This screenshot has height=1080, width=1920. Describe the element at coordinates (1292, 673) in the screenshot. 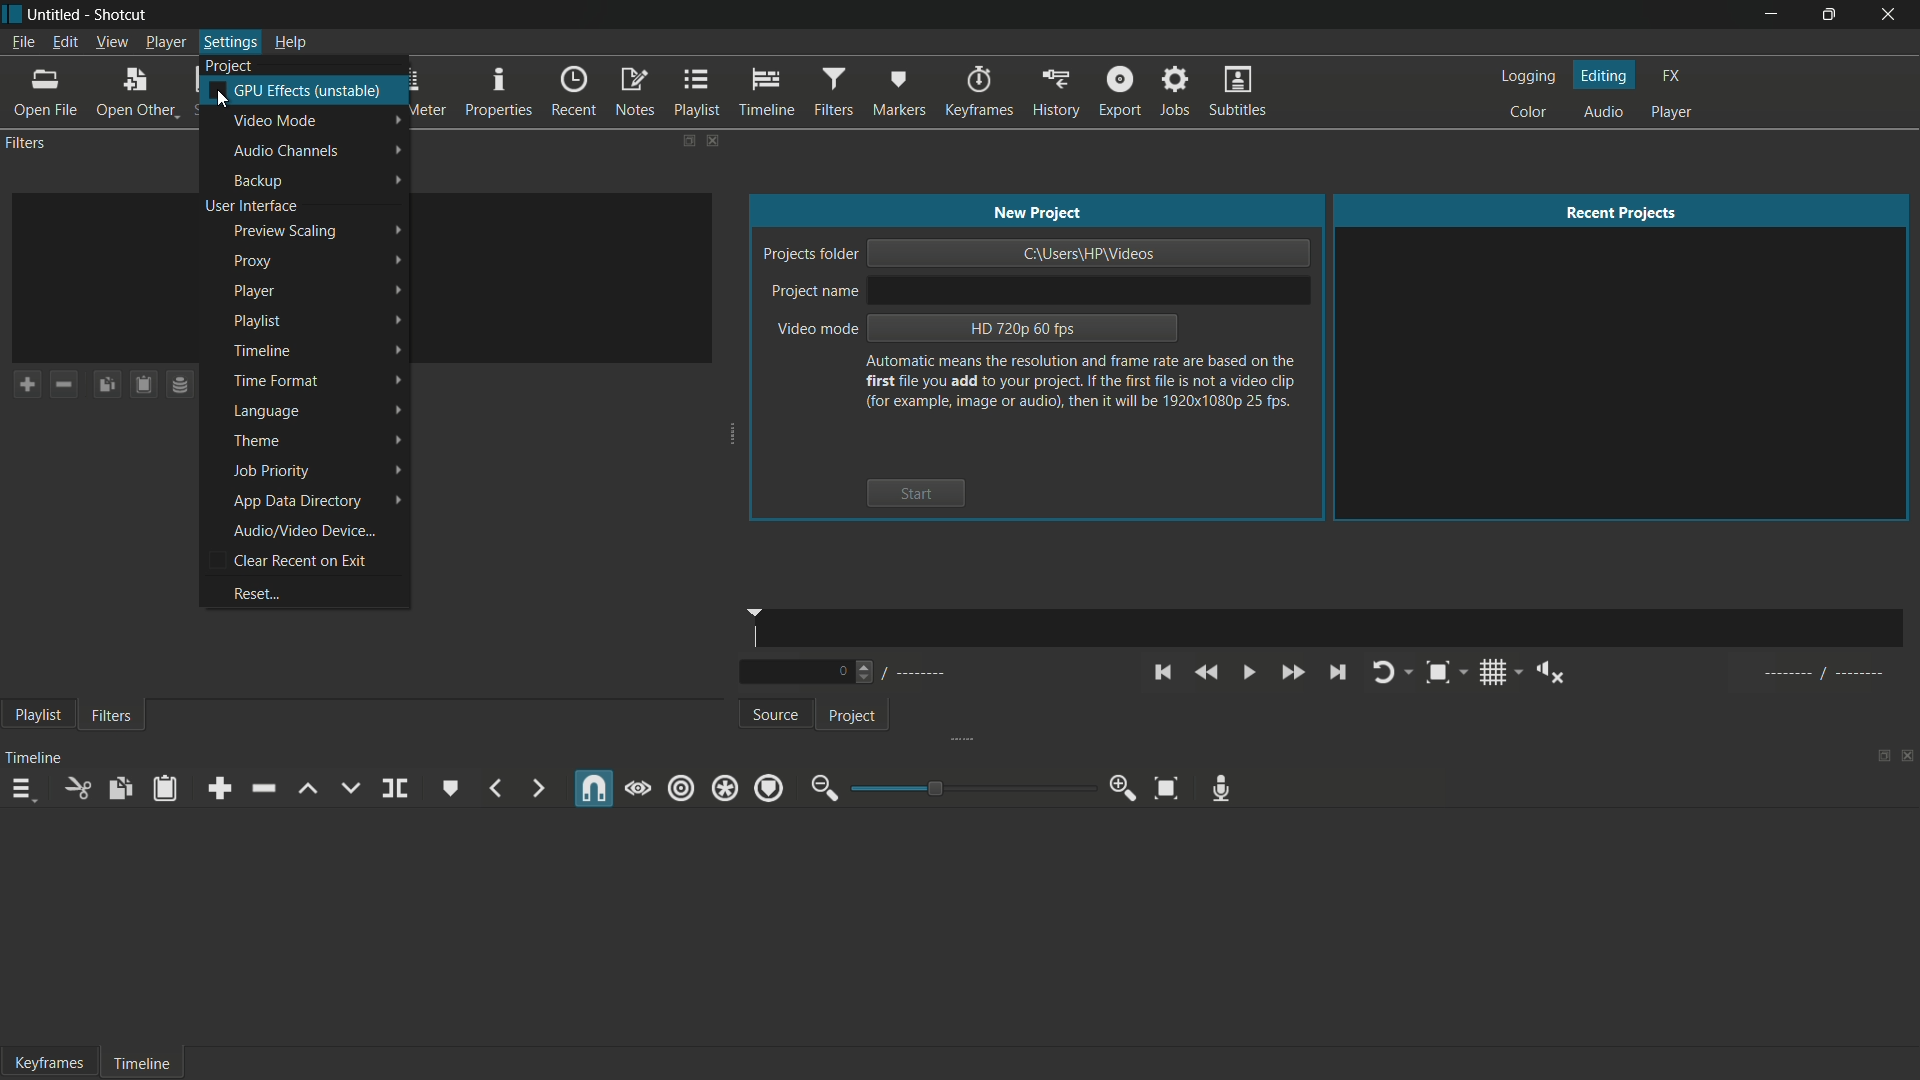

I see `quickly play forward` at that location.